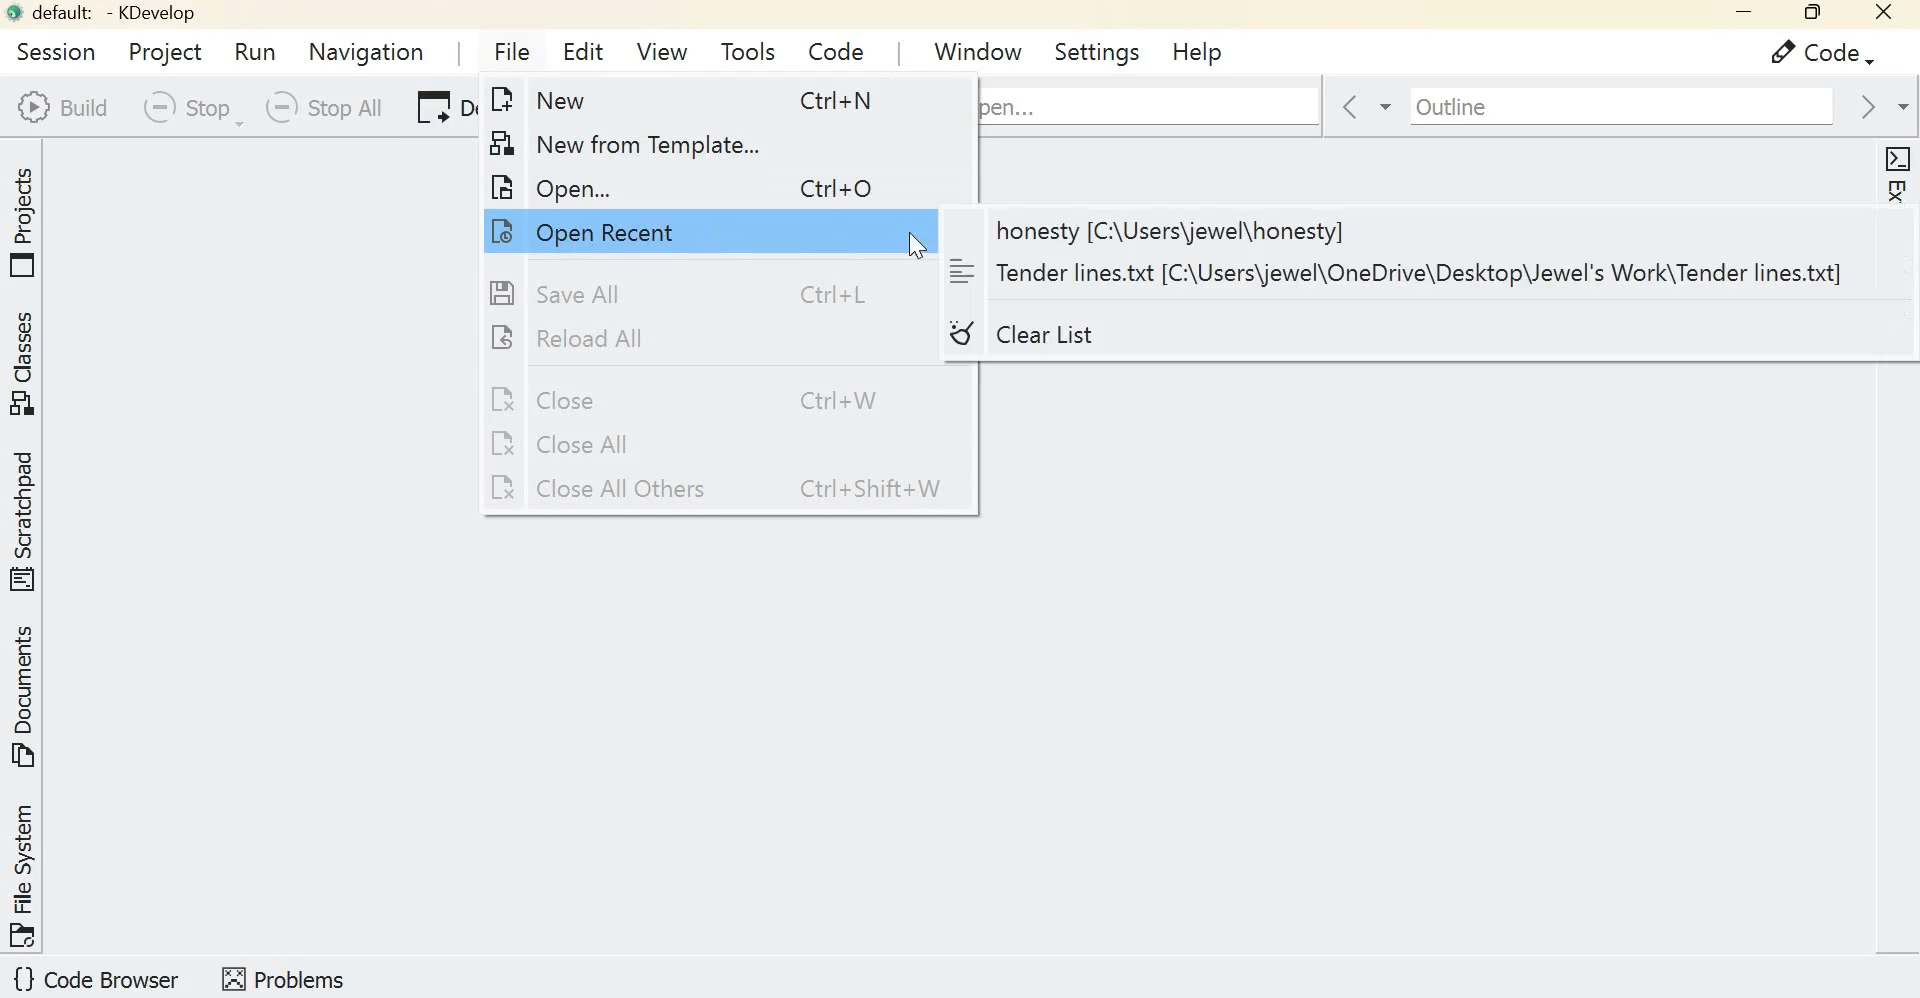 Image resolution: width=1920 pixels, height=998 pixels. Describe the element at coordinates (692, 141) in the screenshot. I see `New from template` at that location.